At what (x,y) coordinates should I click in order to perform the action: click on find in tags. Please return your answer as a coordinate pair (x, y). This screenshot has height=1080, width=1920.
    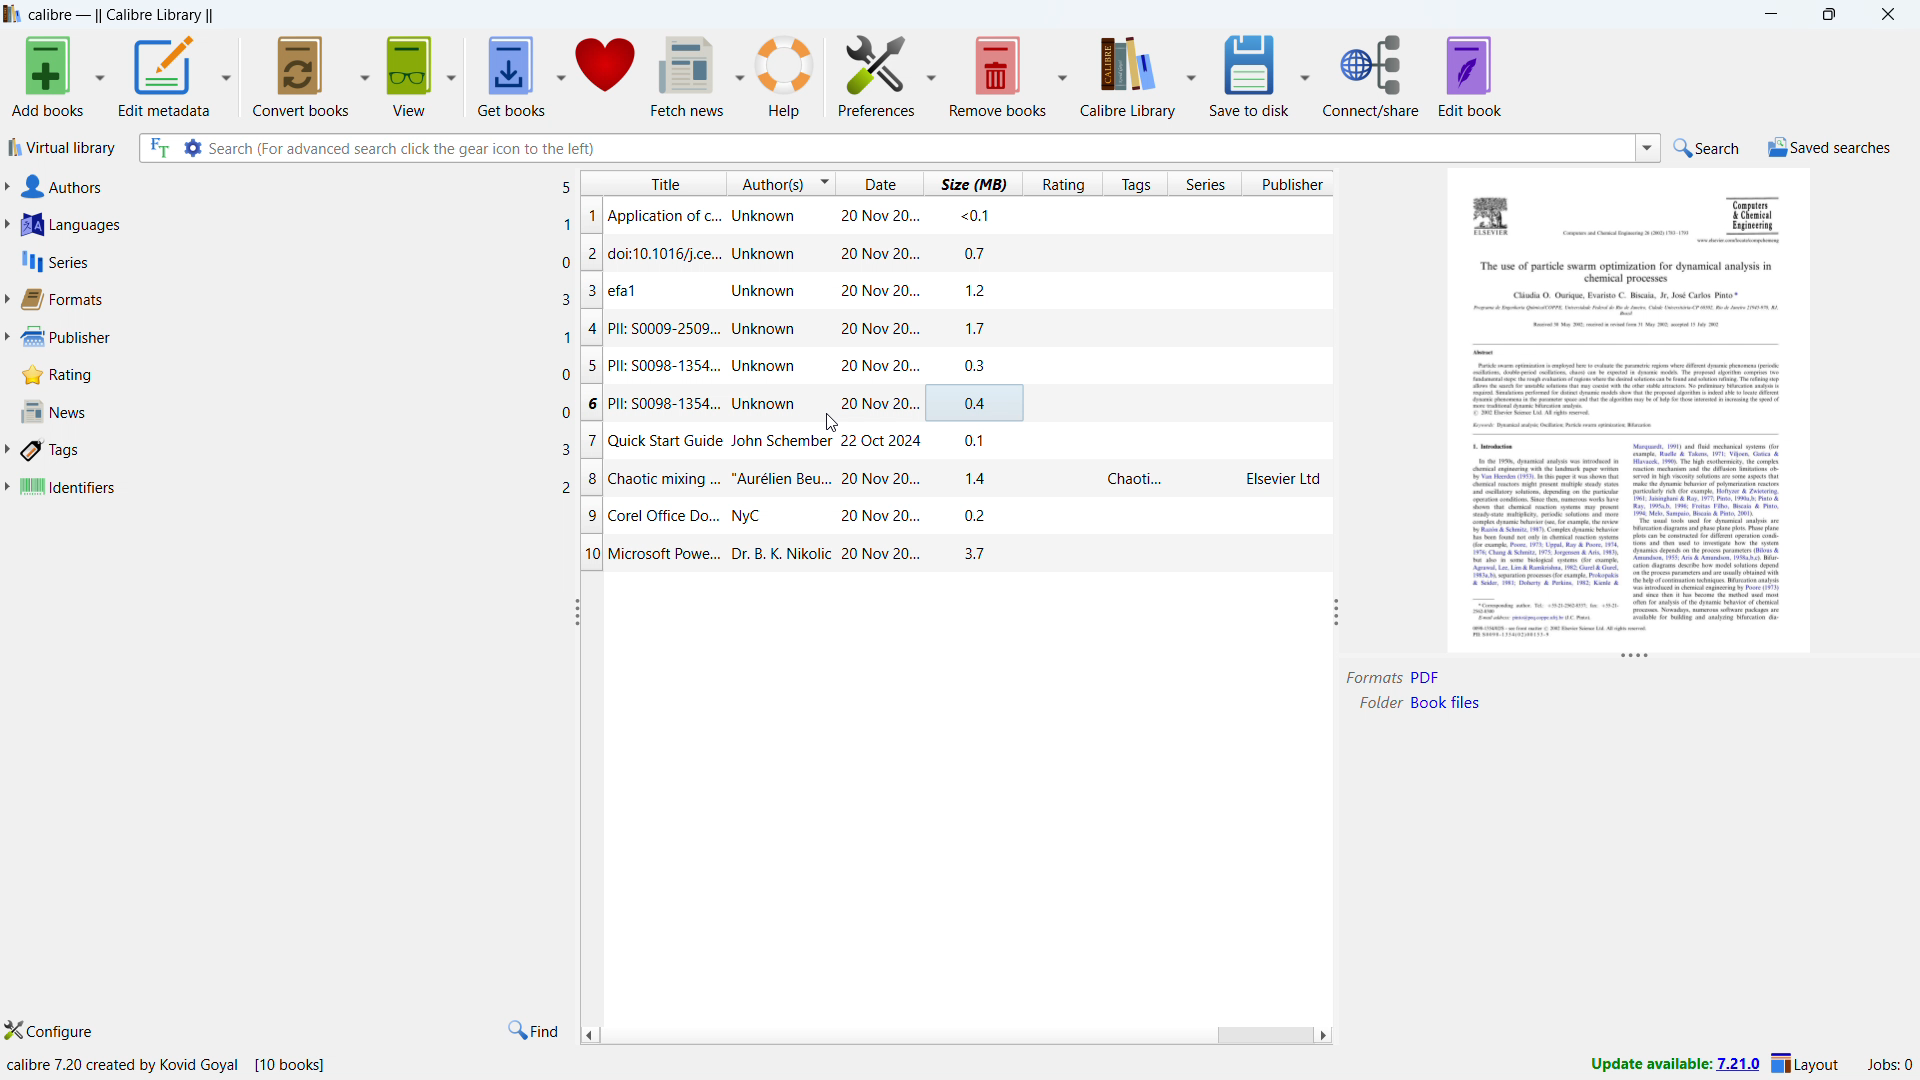
    Looking at the image, I should click on (533, 1031).